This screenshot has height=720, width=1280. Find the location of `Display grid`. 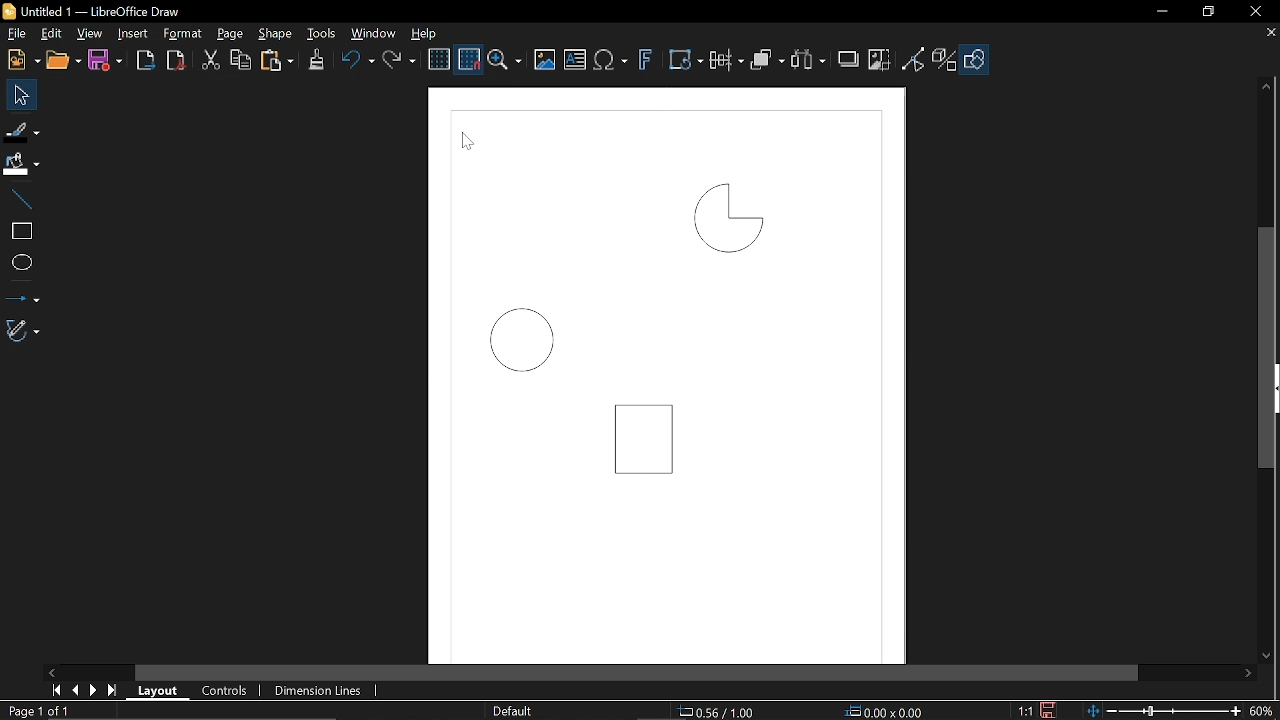

Display grid is located at coordinates (440, 60).